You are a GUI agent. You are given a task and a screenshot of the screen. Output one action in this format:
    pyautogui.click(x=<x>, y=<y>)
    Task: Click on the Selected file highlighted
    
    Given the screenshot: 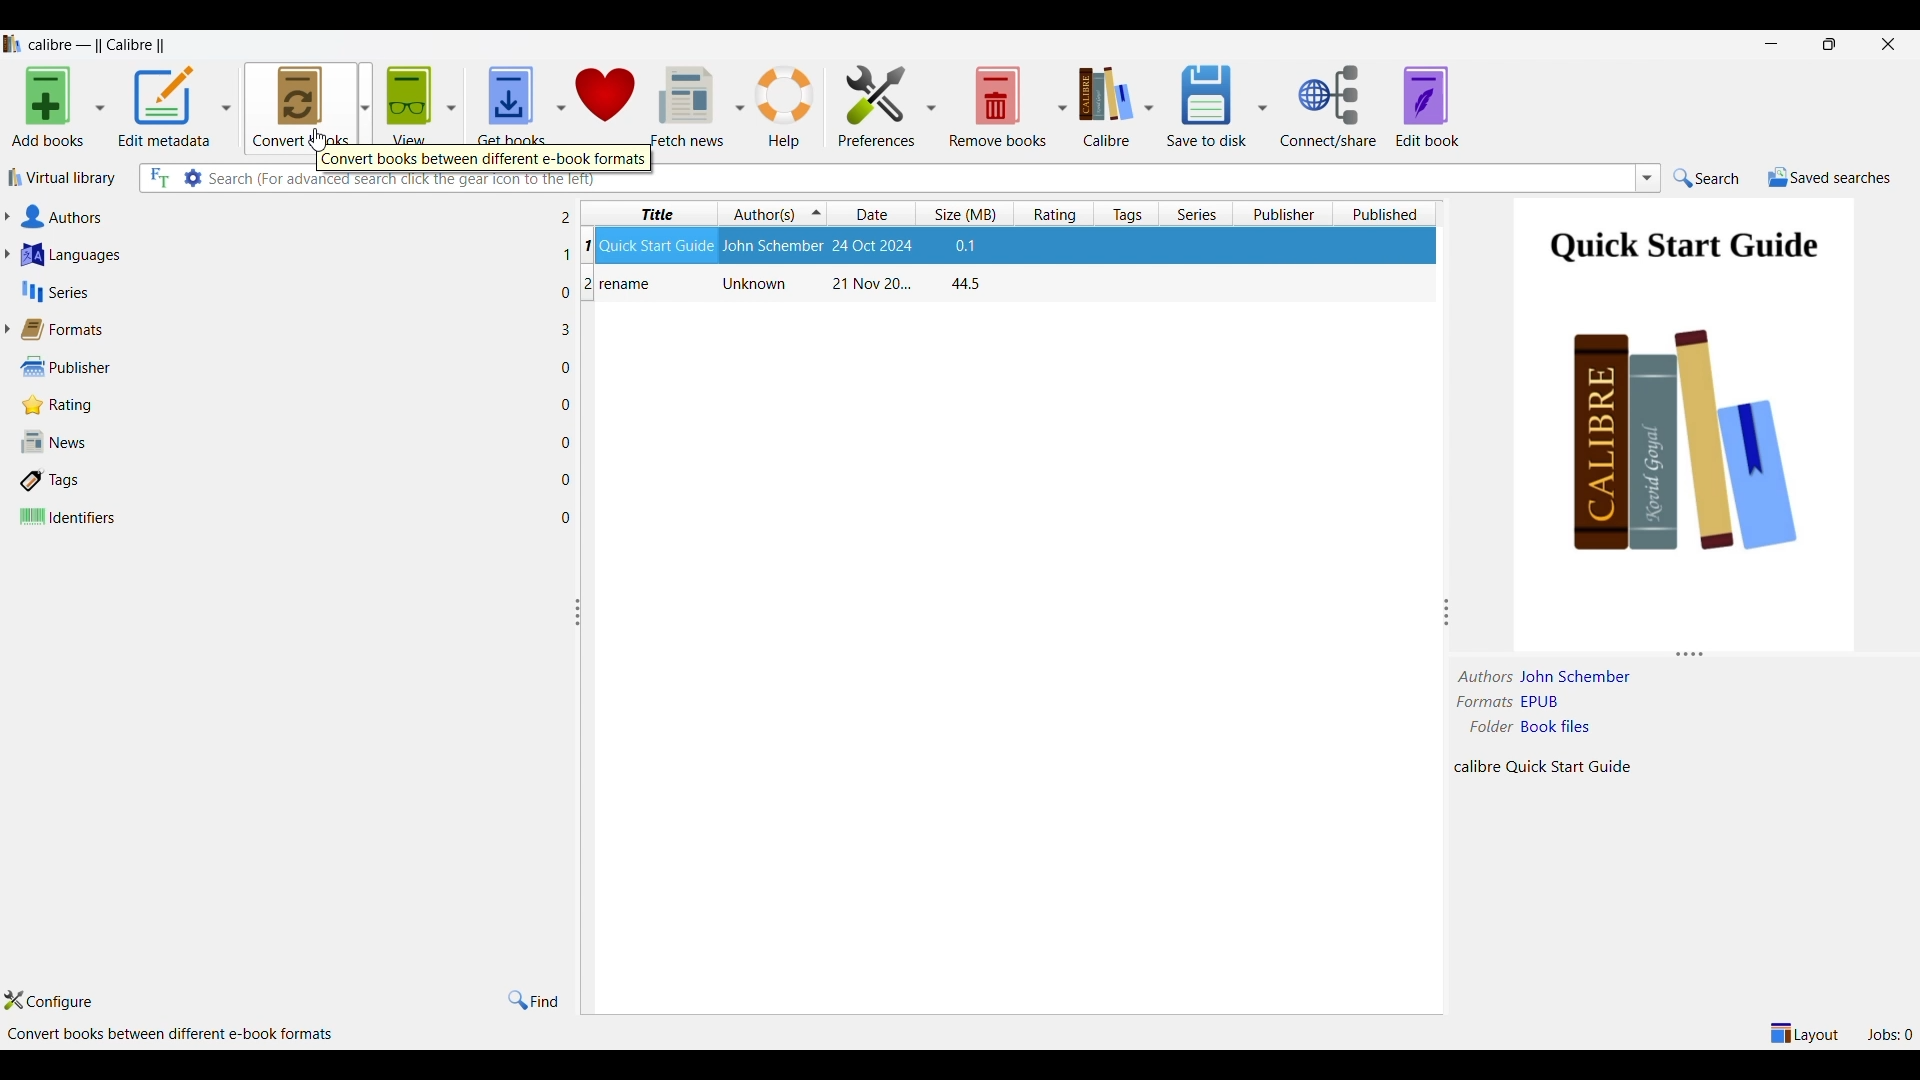 What is the action you would take?
    pyautogui.click(x=1003, y=246)
    